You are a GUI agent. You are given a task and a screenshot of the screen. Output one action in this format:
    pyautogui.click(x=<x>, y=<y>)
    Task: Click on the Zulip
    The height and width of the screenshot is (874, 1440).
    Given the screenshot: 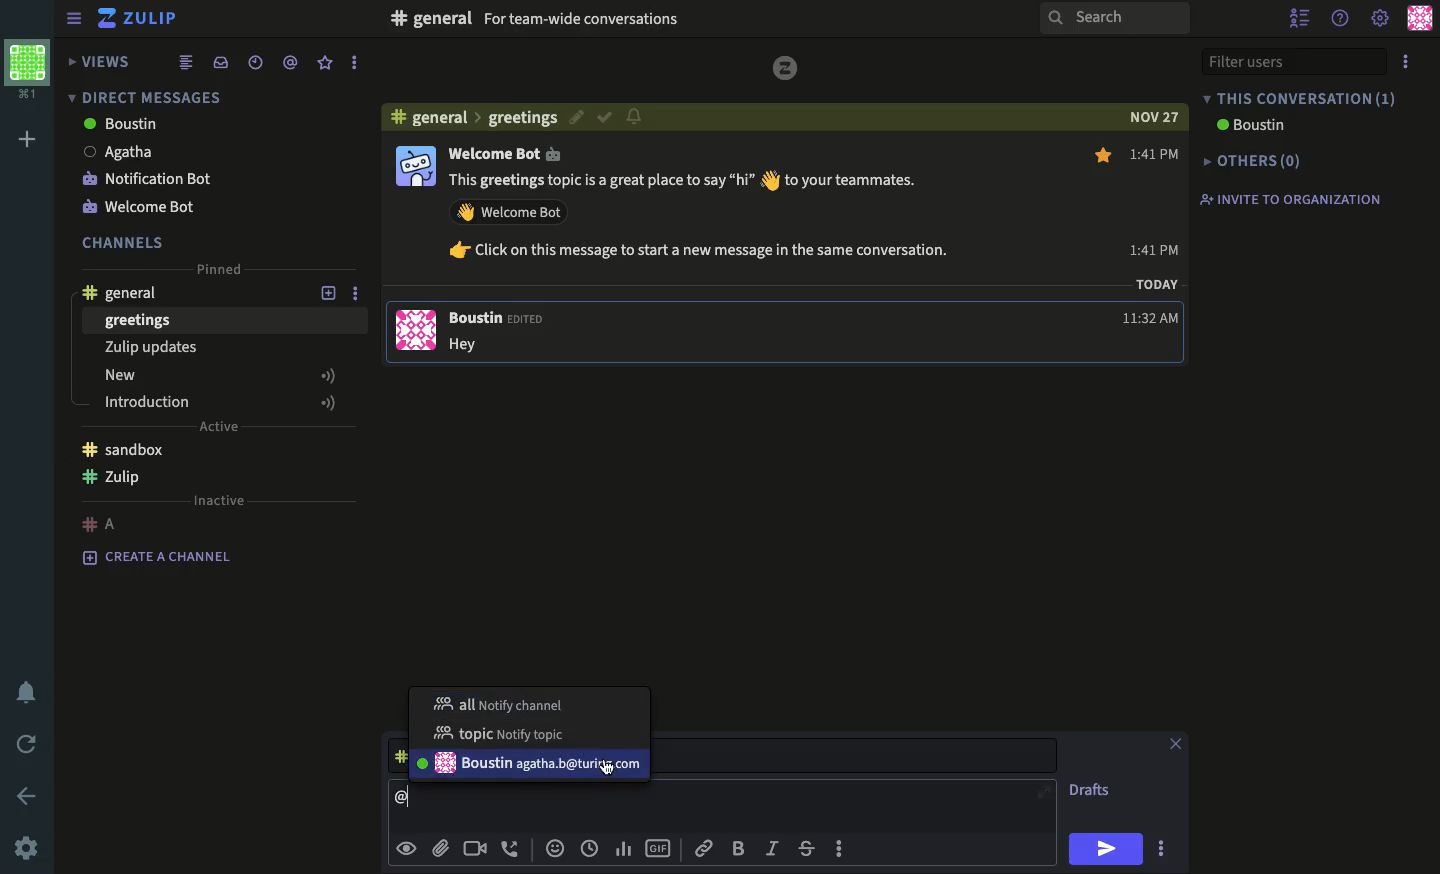 What is the action you would take?
    pyautogui.click(x=112, y=477)
    